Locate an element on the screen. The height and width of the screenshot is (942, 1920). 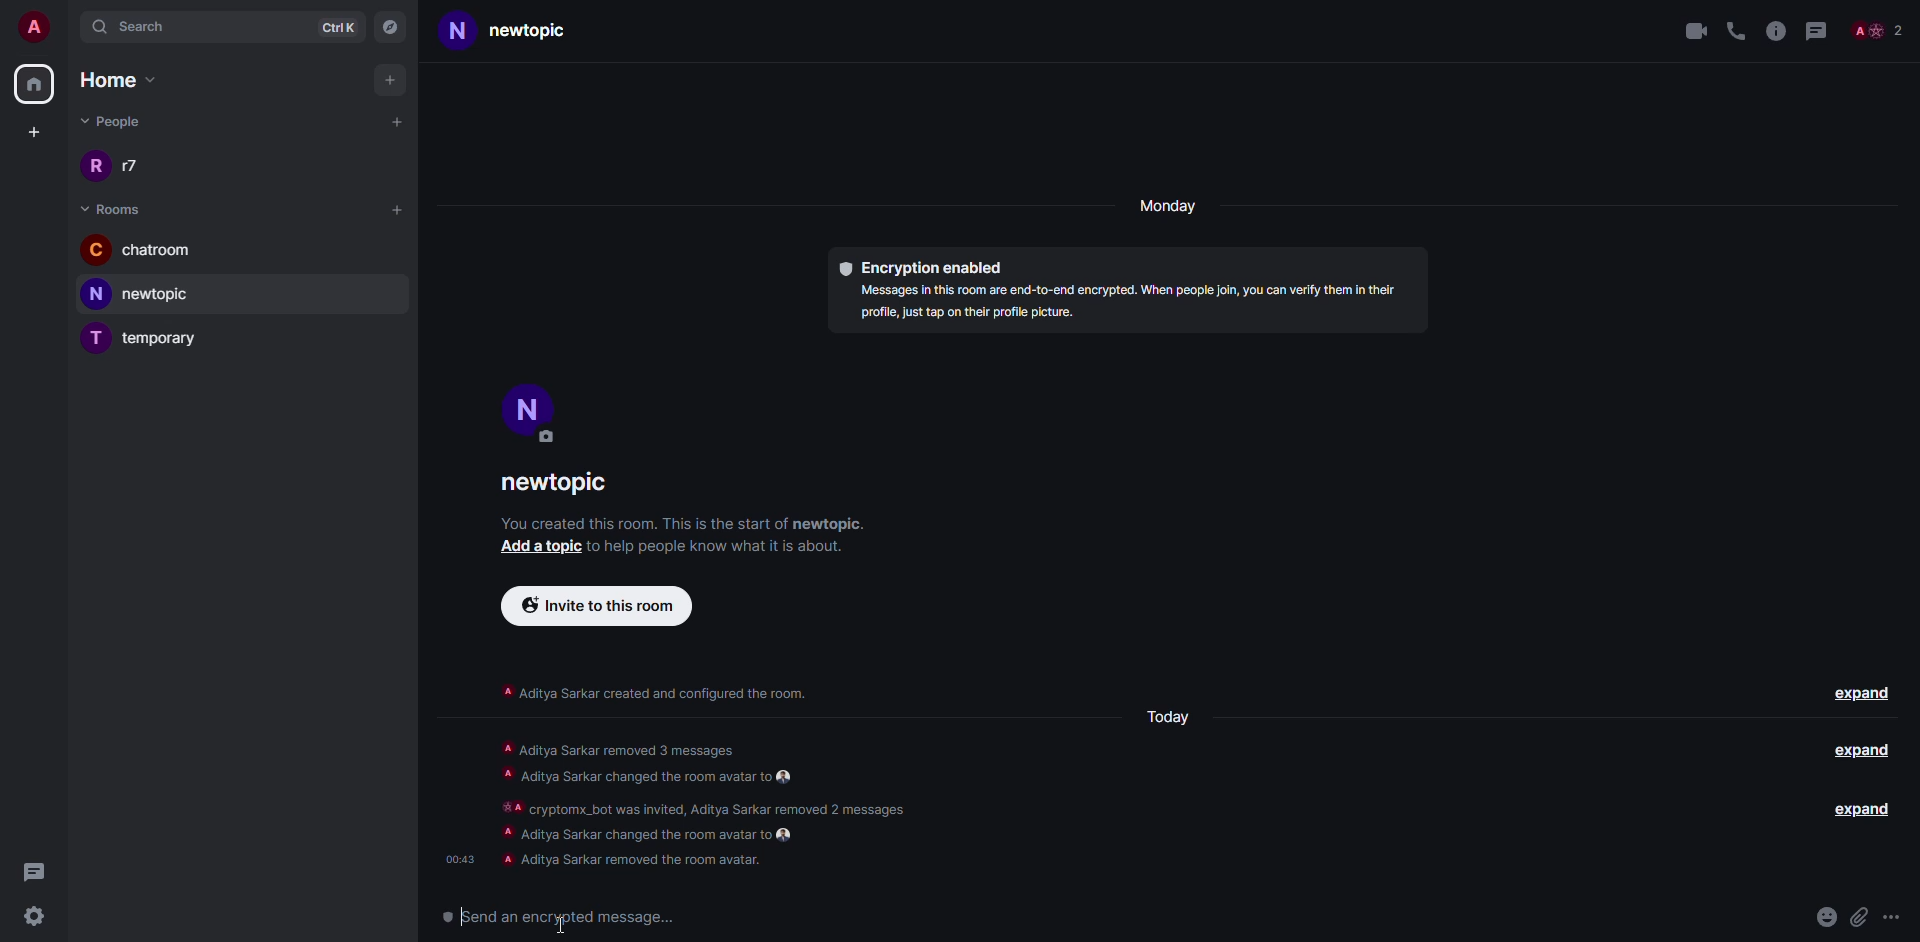
expand is located at coordinates (1850, 810).